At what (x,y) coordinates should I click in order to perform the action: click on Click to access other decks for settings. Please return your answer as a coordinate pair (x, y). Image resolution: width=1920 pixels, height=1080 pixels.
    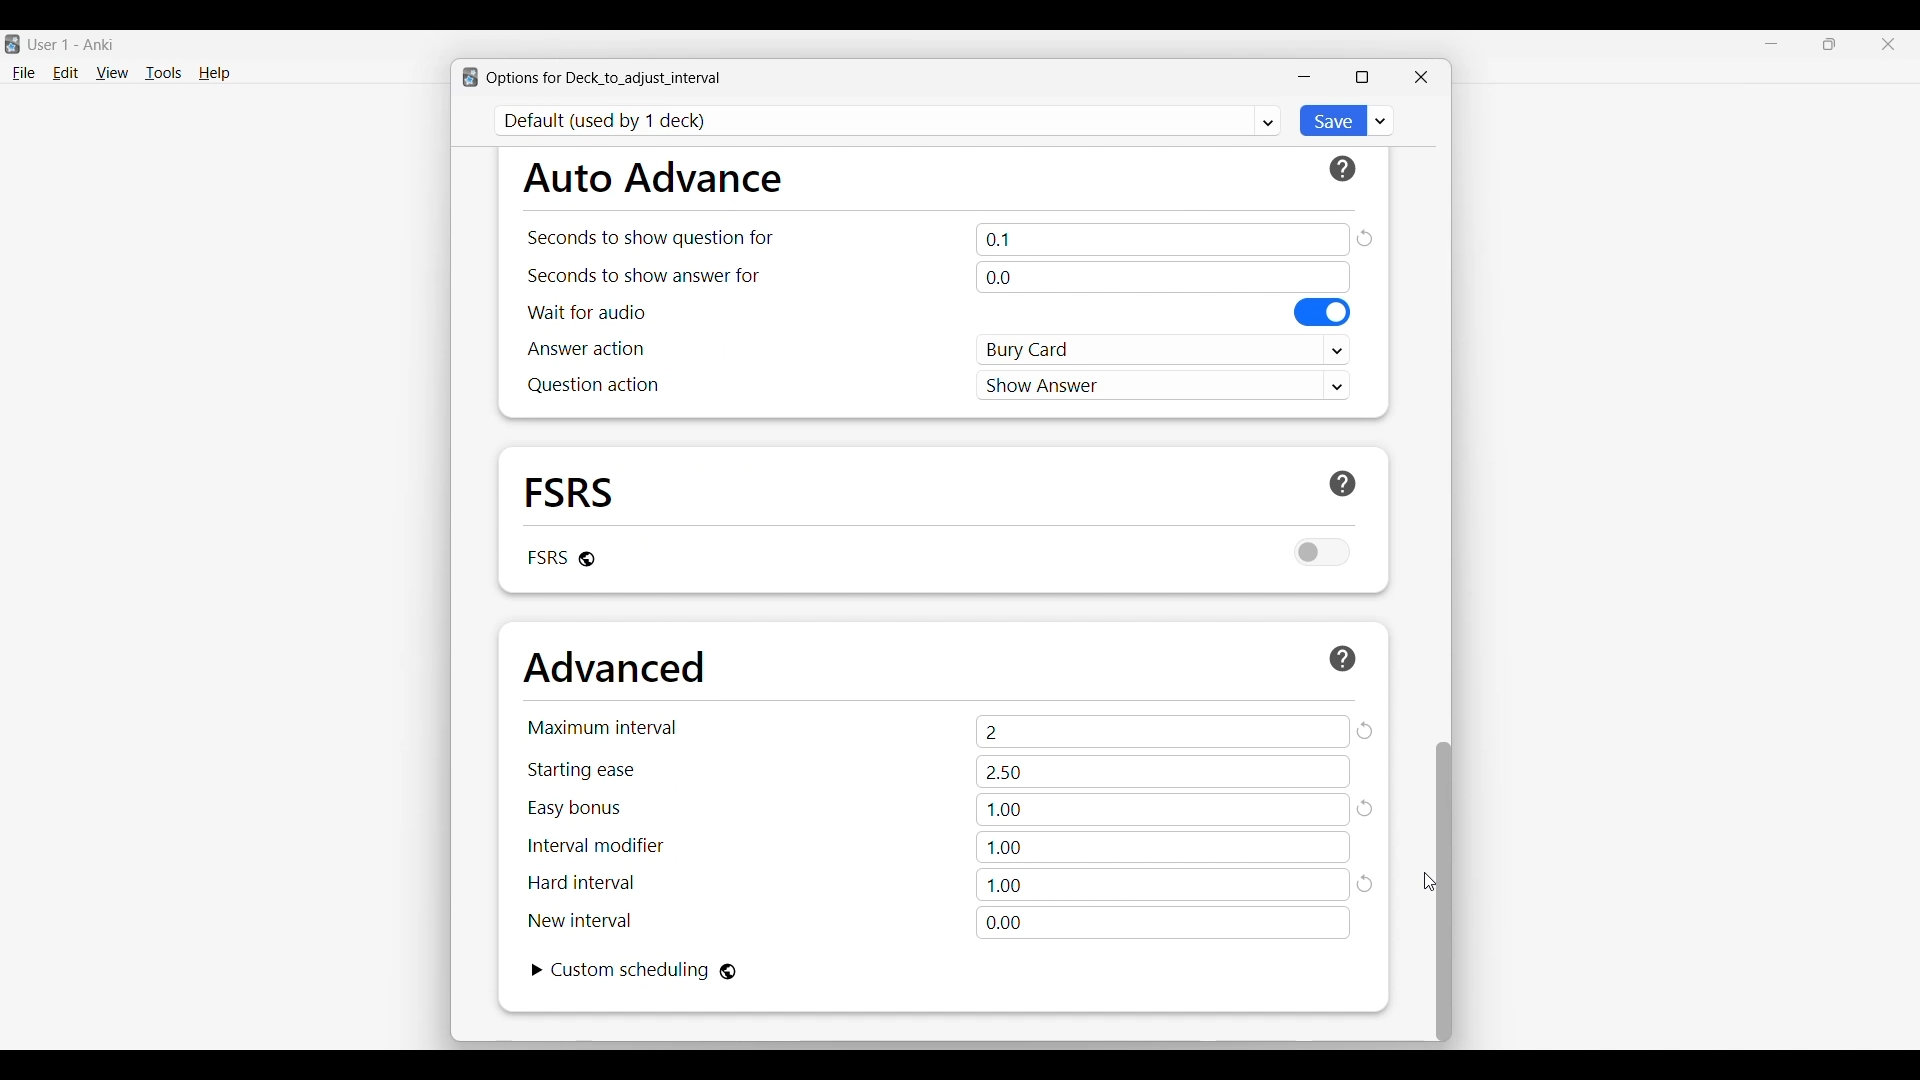
    Looking at the image, I should click on (889, 121).